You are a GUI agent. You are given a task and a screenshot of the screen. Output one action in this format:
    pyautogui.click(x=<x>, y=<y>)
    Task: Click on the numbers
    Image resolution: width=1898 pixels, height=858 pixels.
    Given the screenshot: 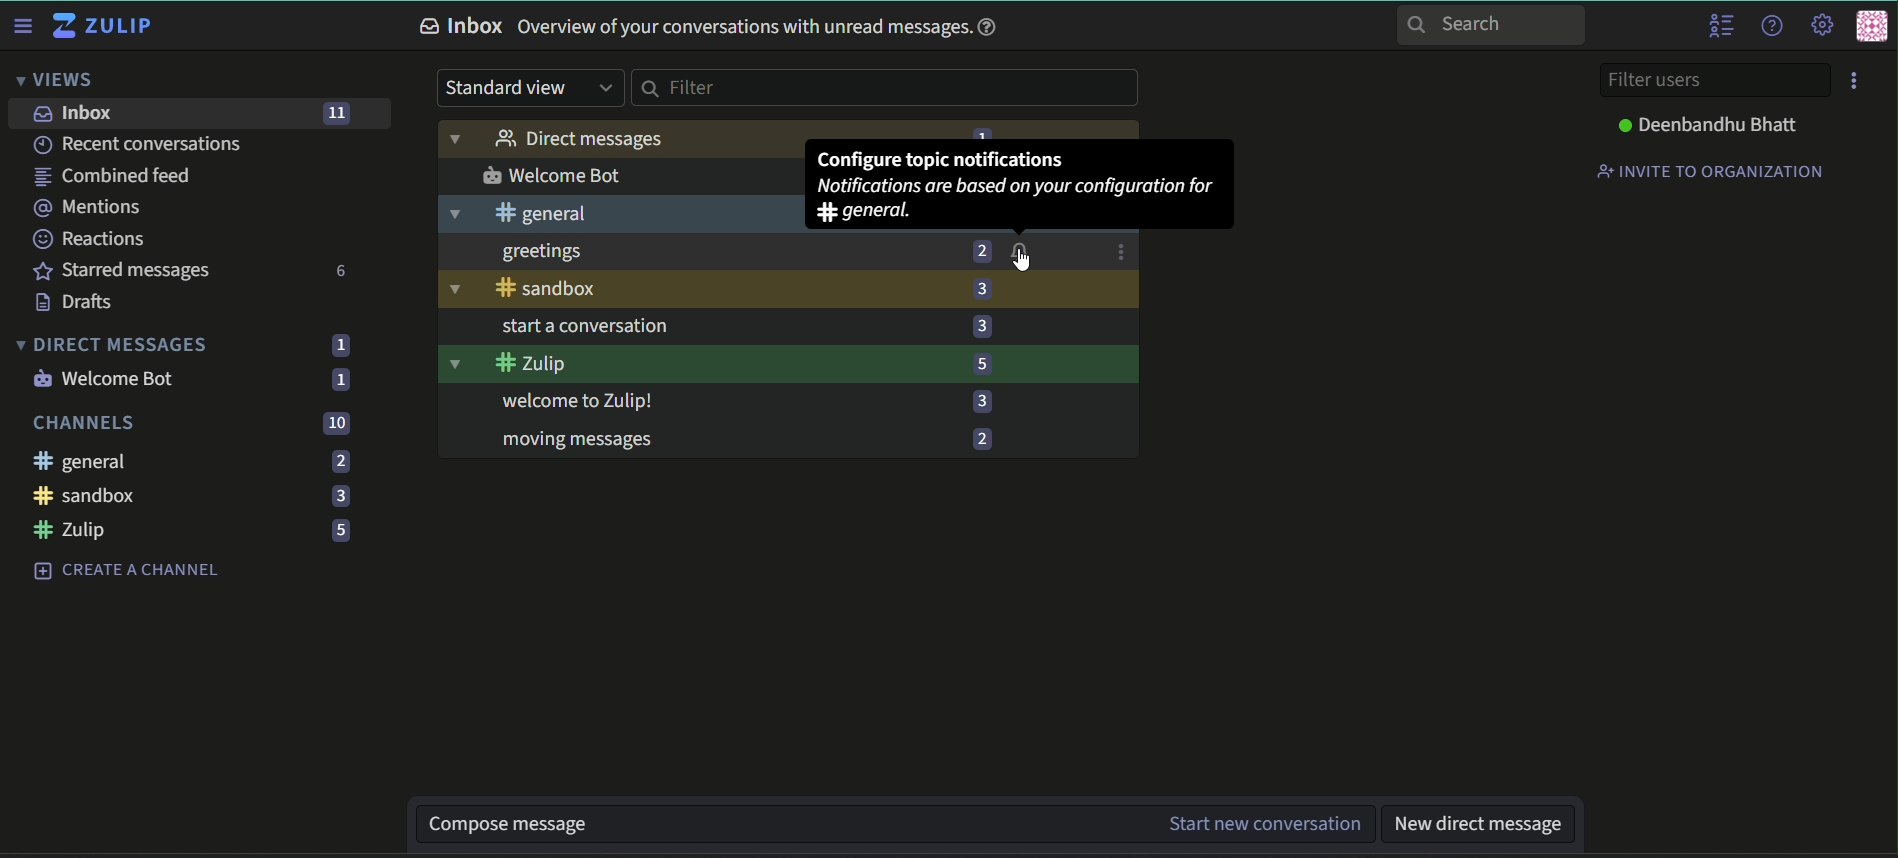 What is the action you would take?
    pyautogui.click(x=336, y=422)
    